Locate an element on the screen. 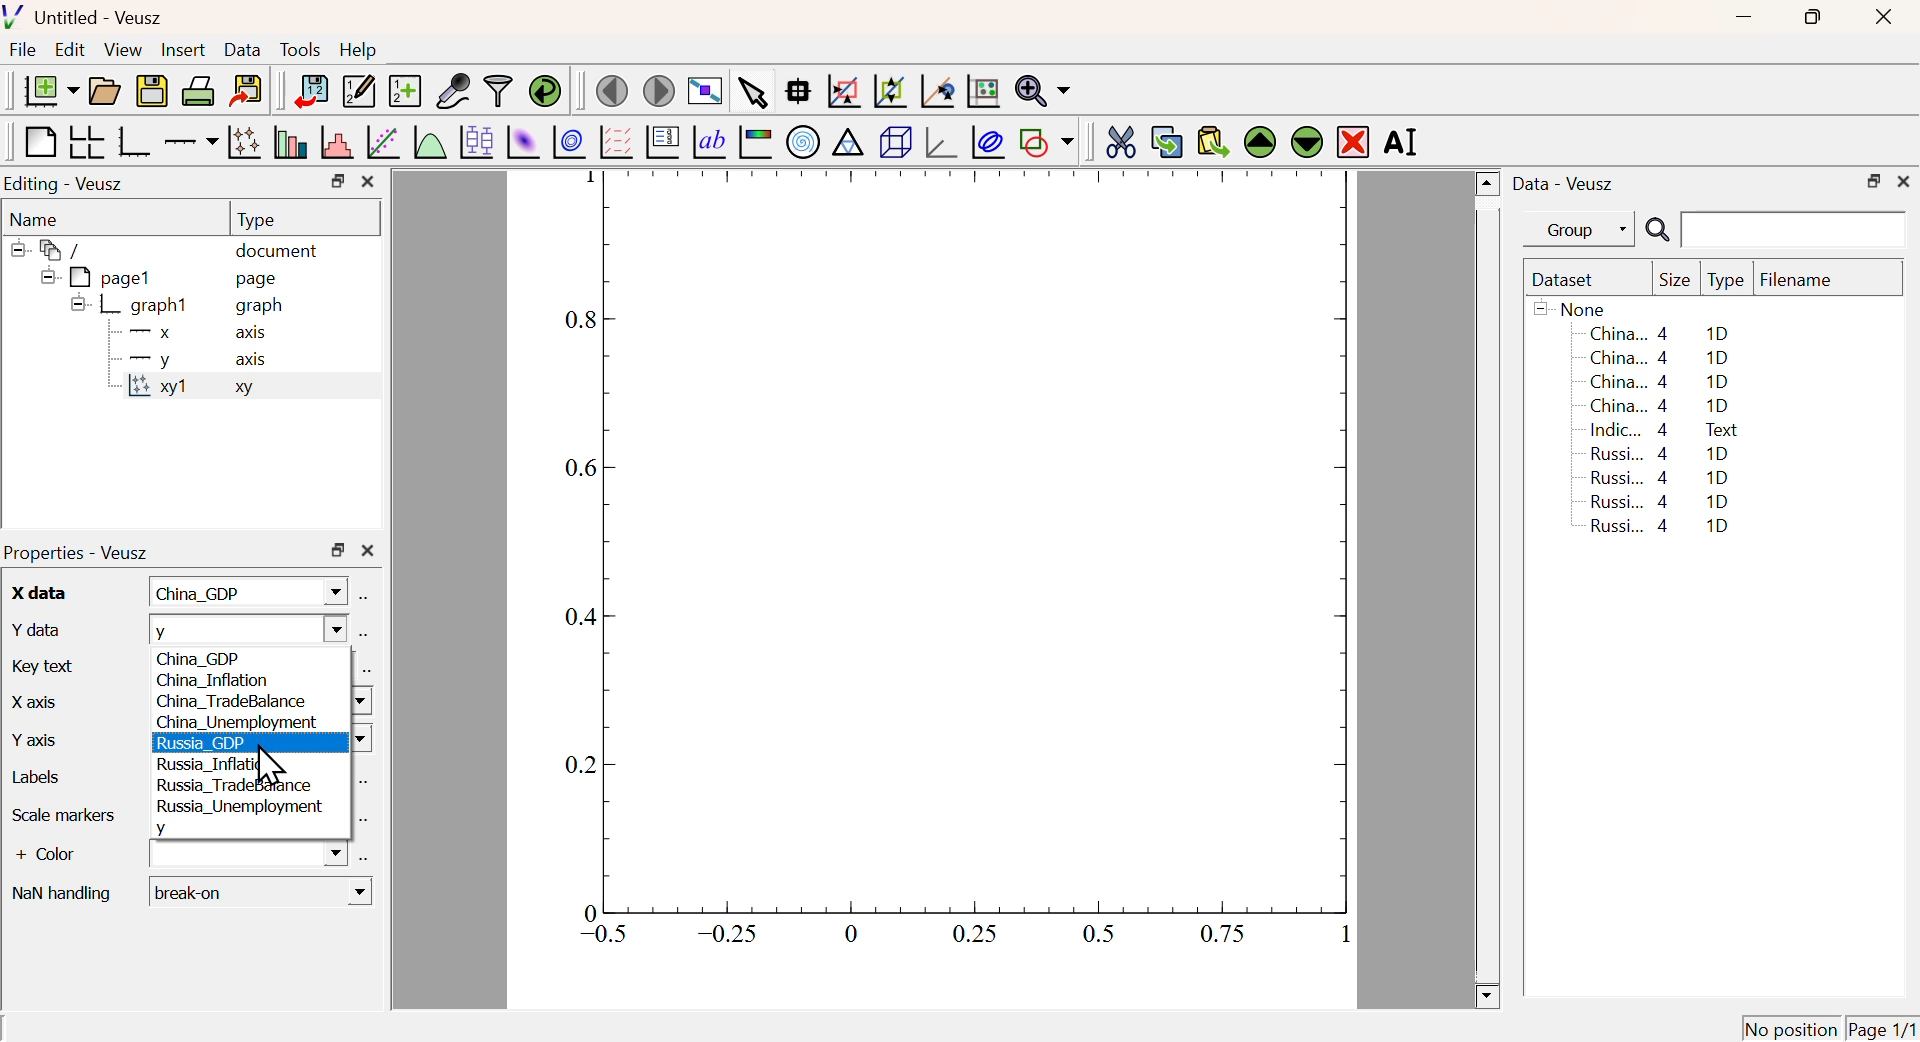 The width and height of the screenshot is (1920, 1042). Editing - Veusz is located at coordinates (67, 185).